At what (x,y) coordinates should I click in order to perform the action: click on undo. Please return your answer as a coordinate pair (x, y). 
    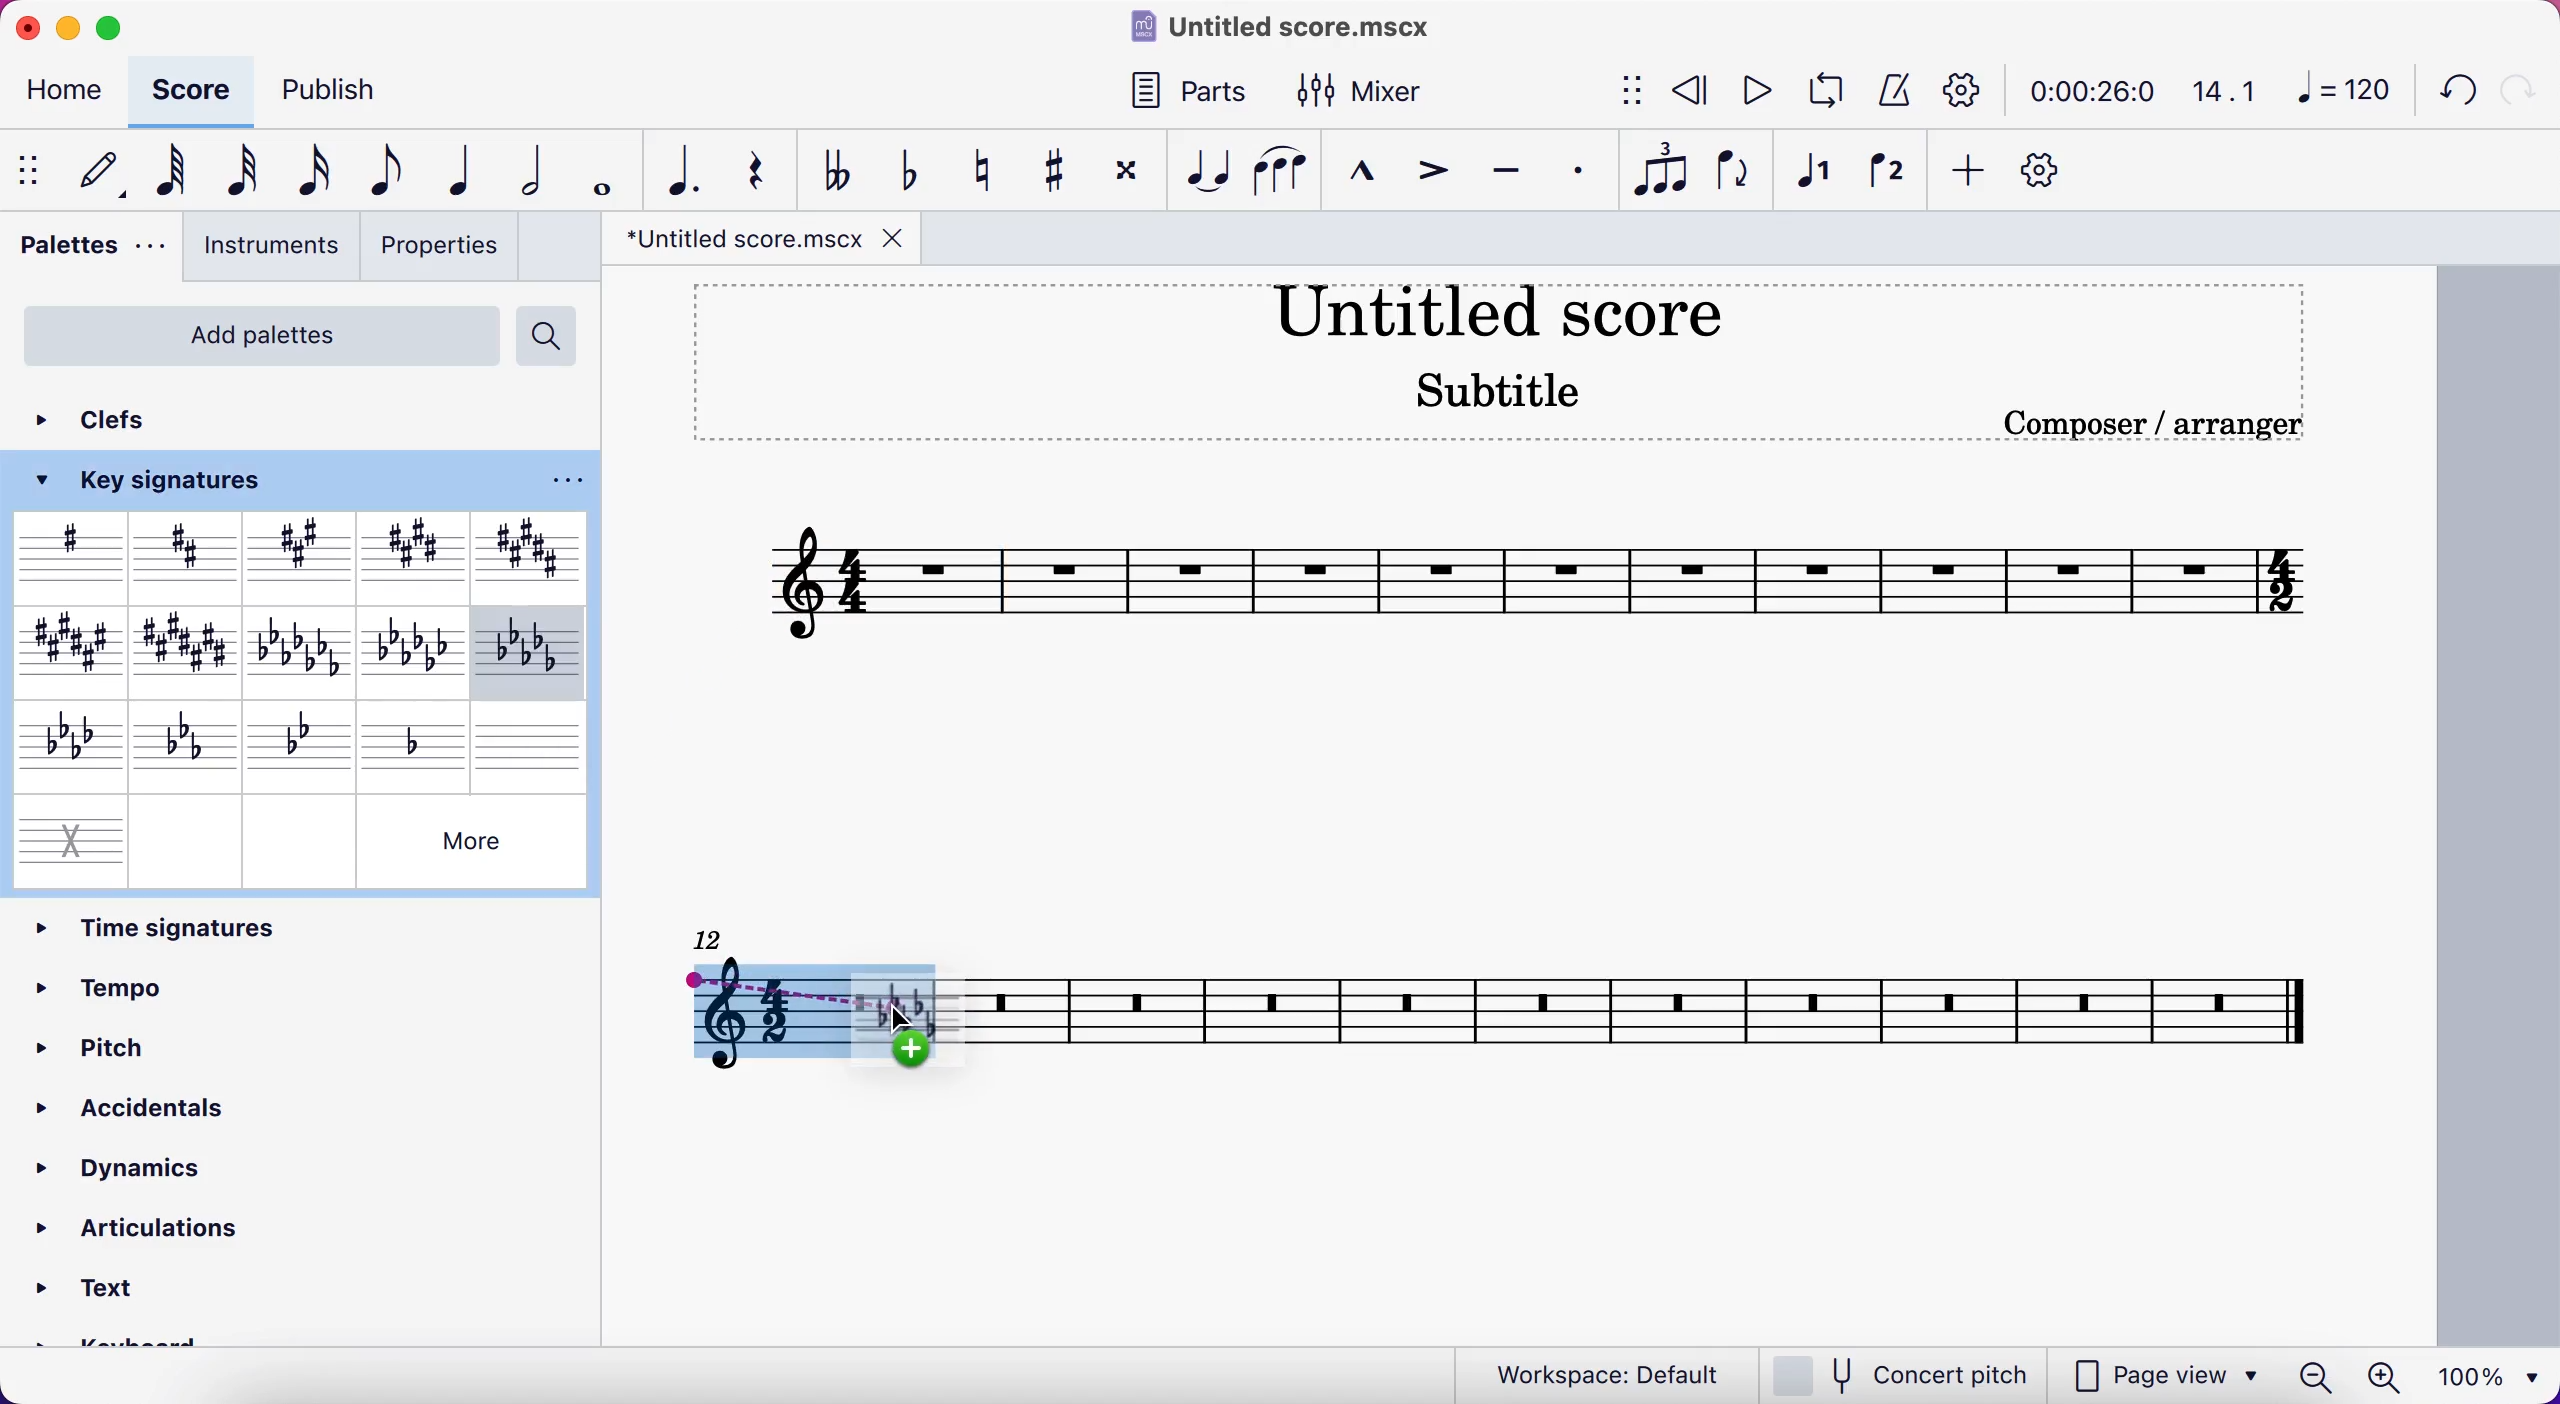
    Looking at the image, I should click on (2450, 93).